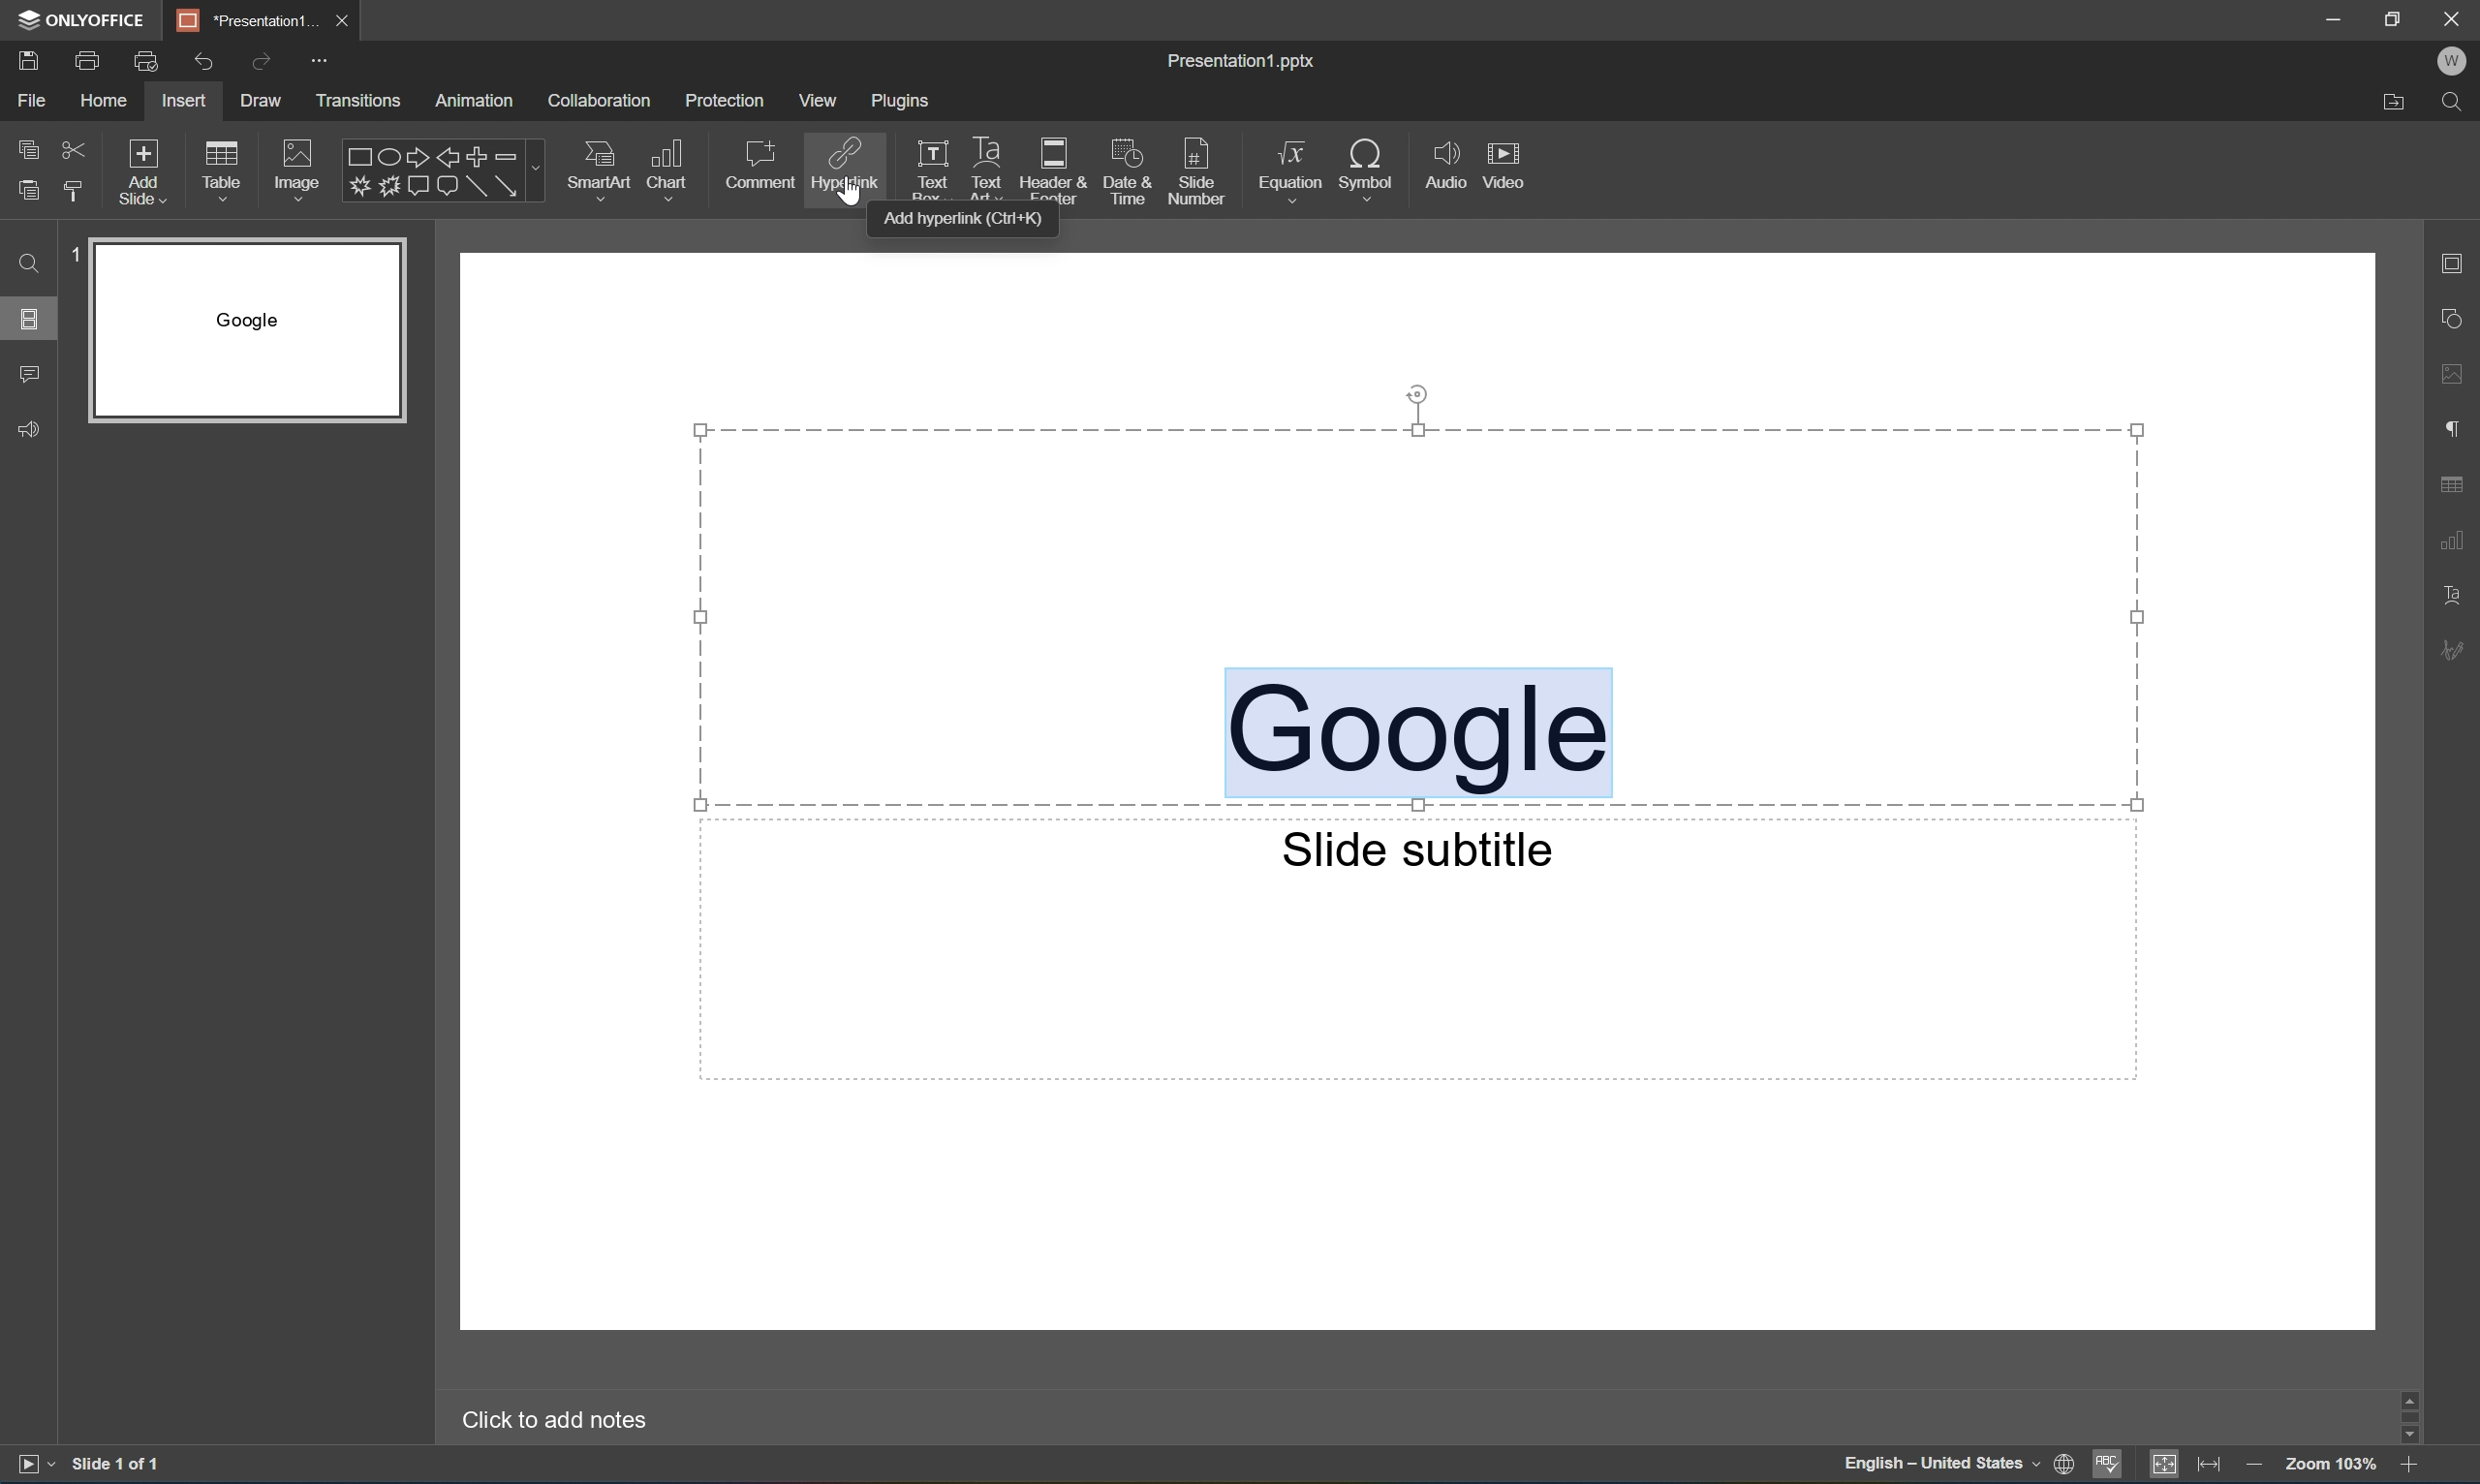 This screenshot has width=2480, height=1484. I want to click on Animation, so click(481, 101).